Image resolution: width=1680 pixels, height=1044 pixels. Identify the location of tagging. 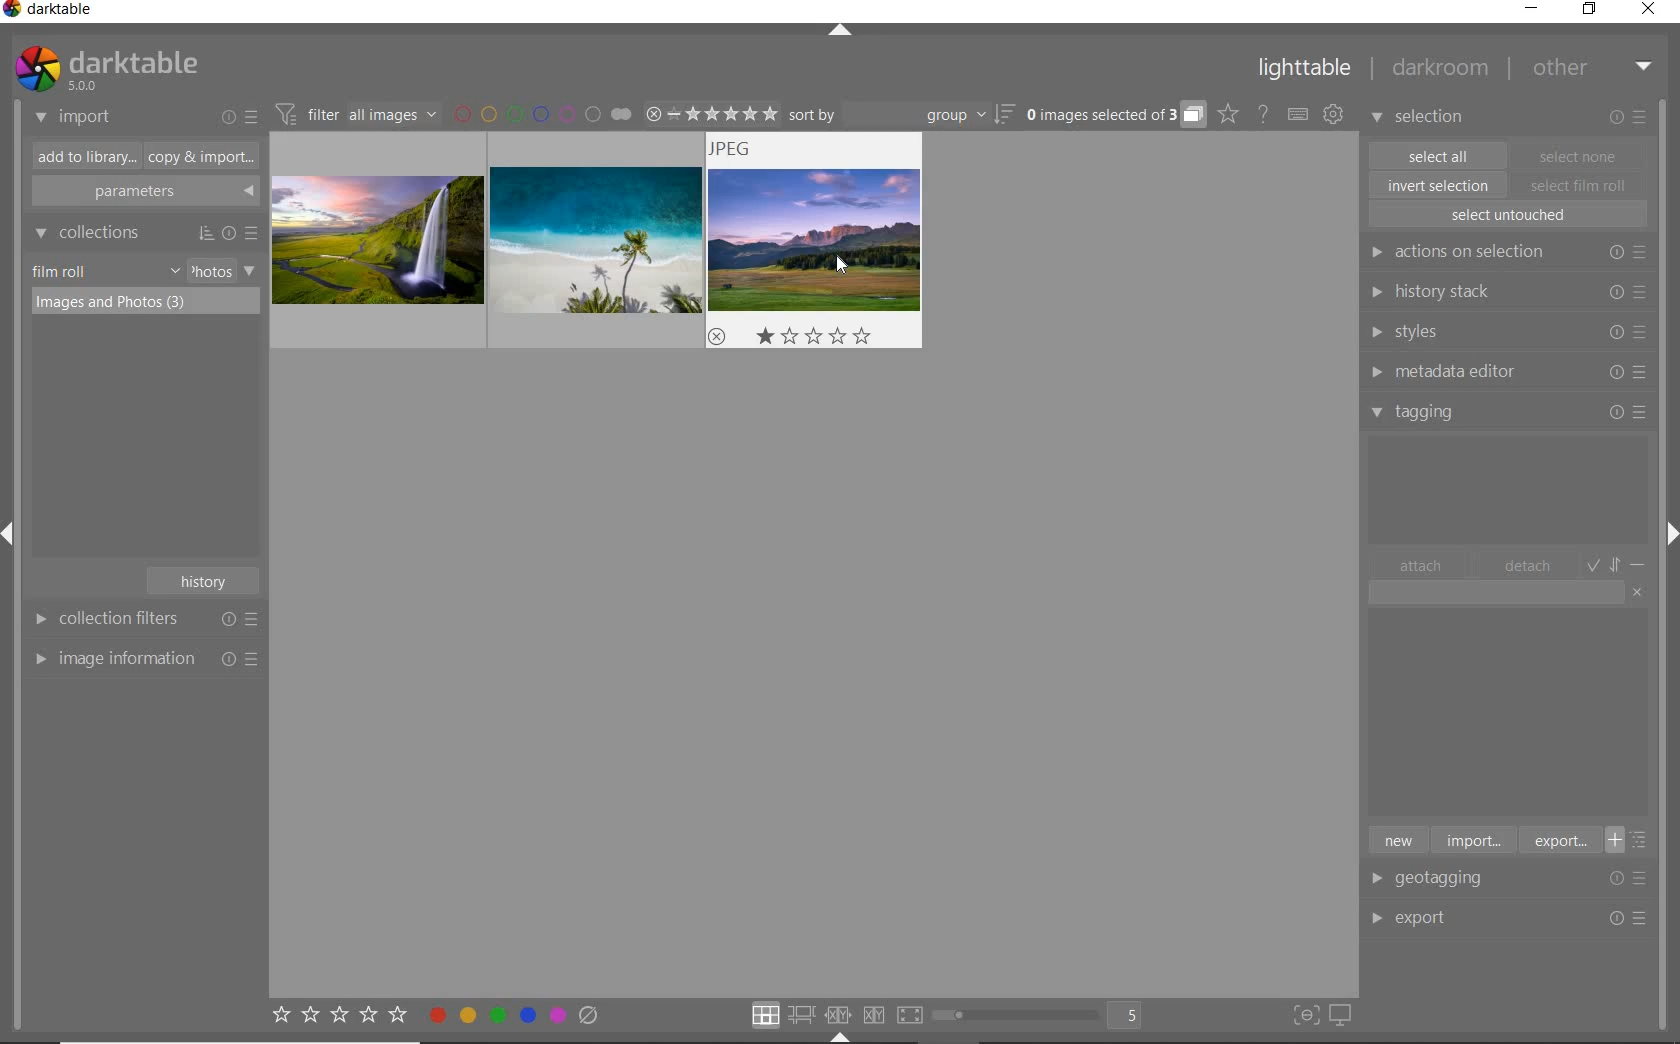
(1509, 411).